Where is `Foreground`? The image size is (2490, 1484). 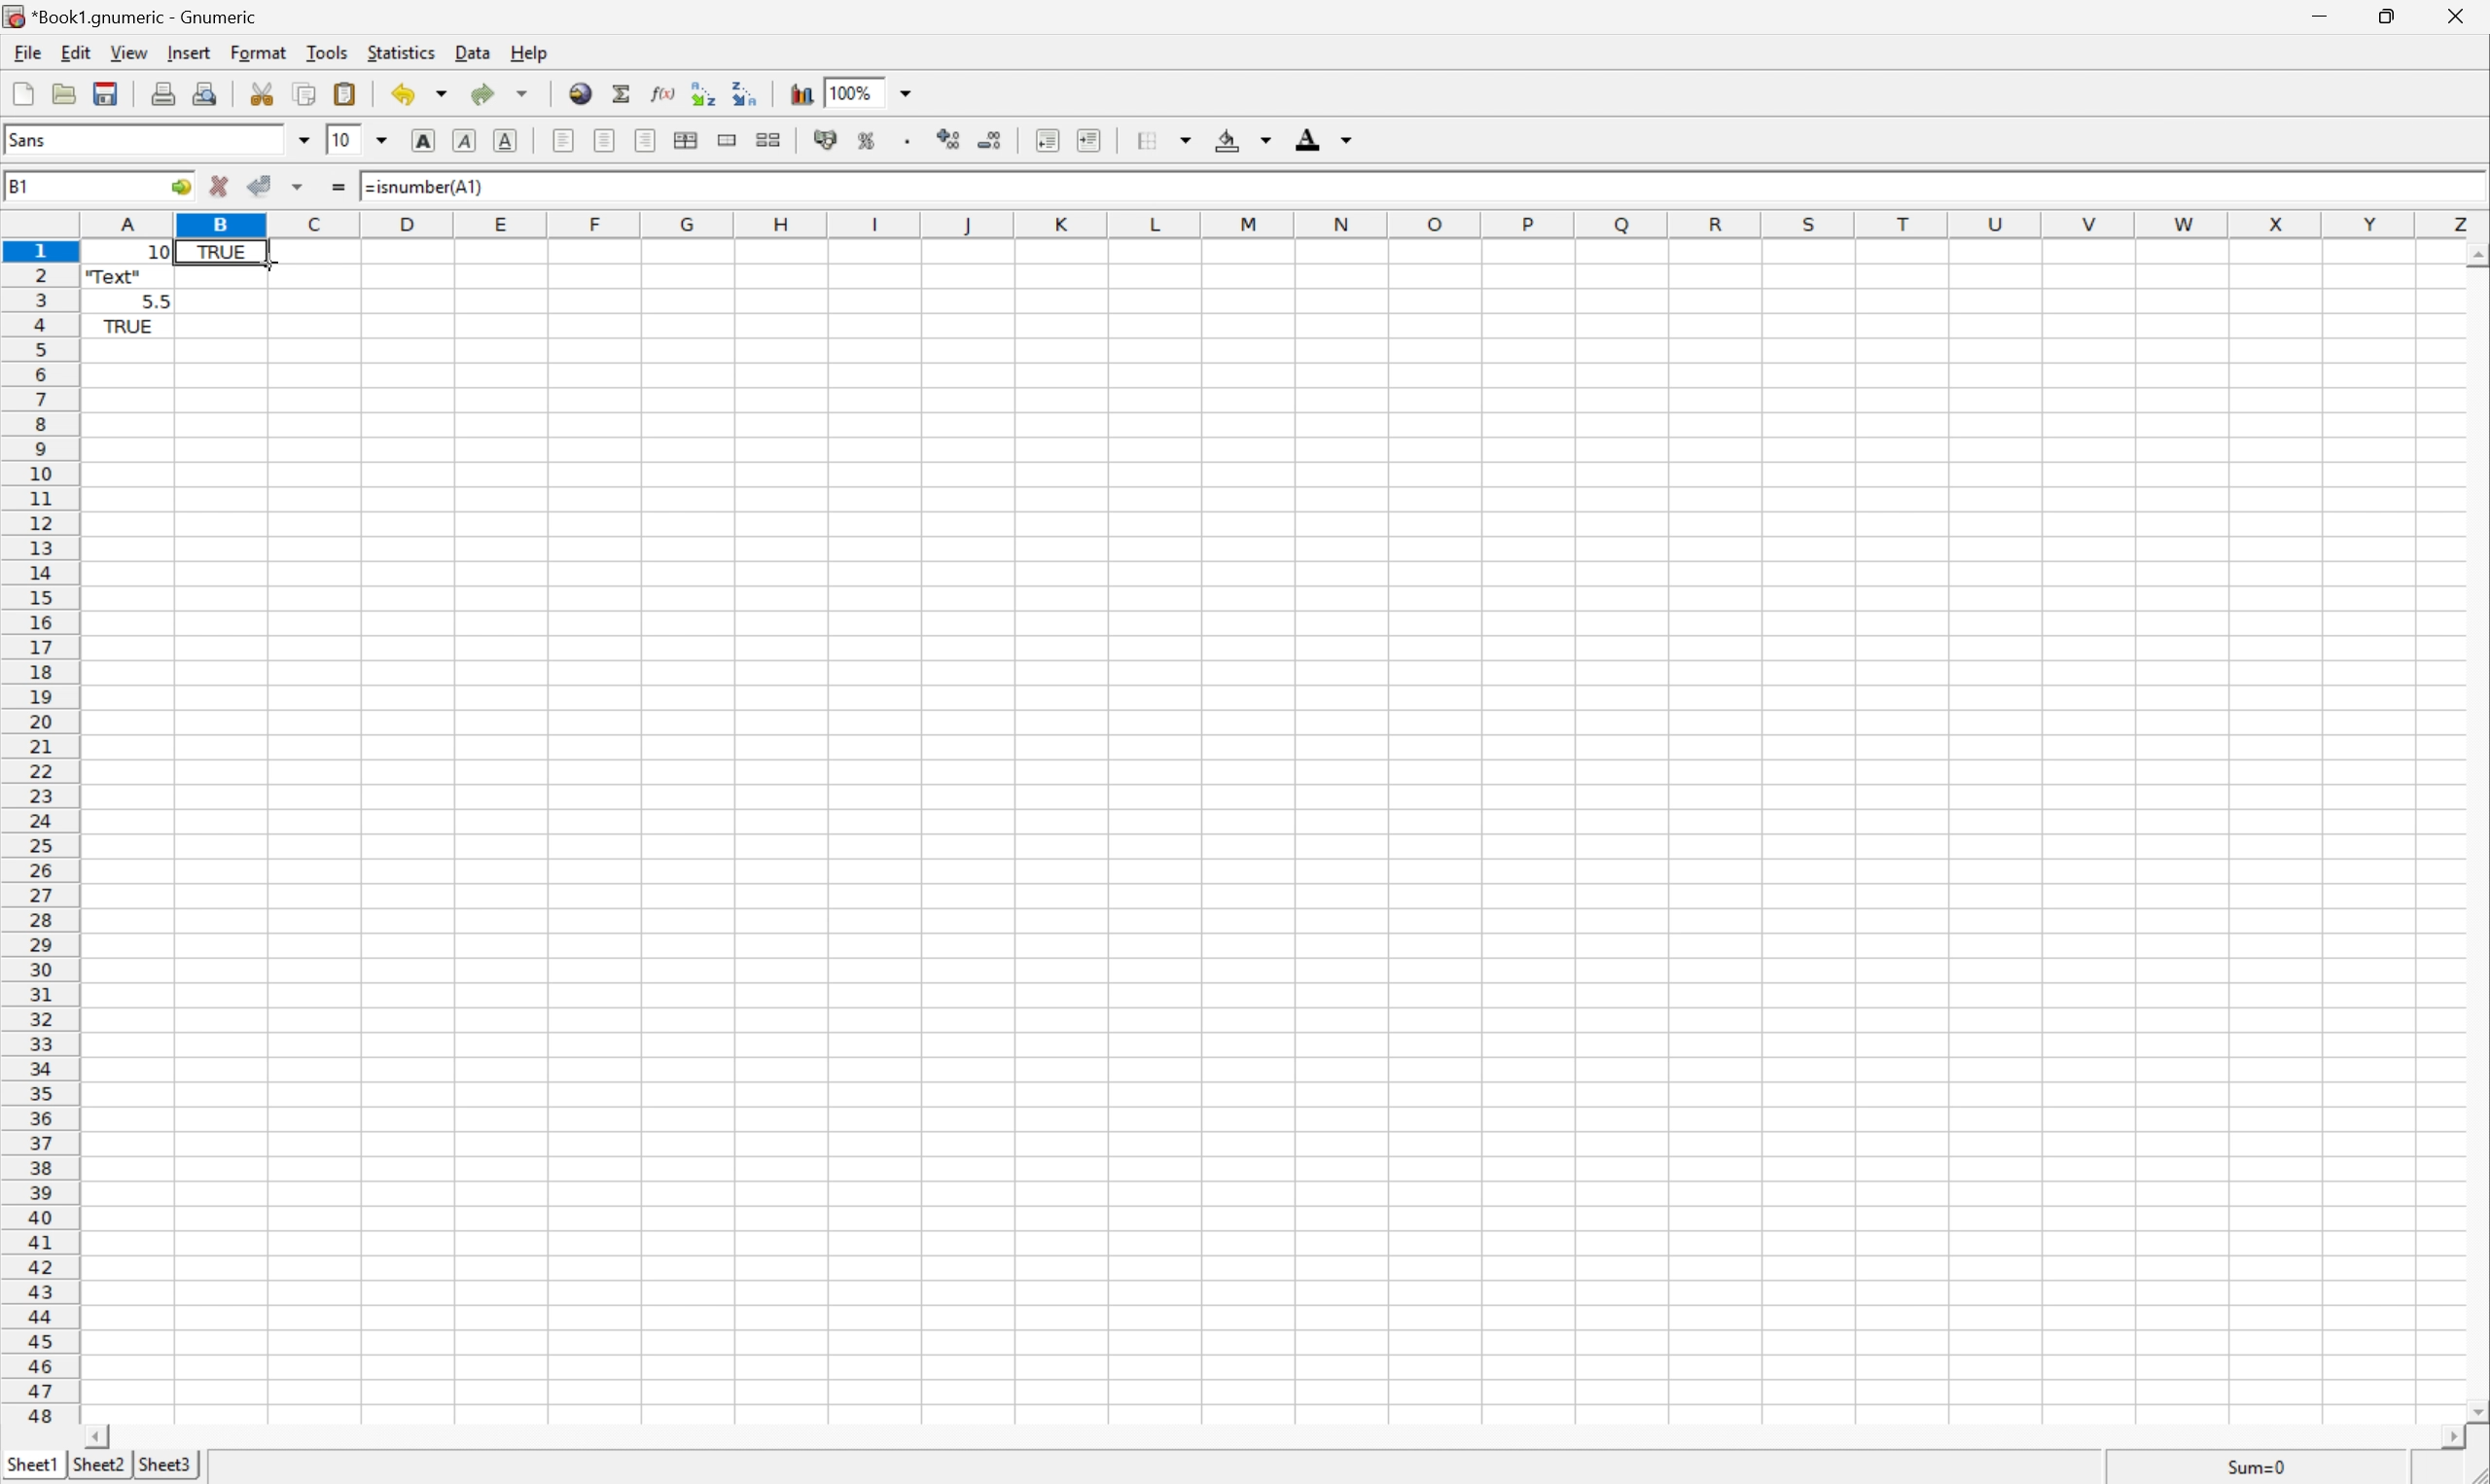
Foreground is located at coordinates (1328, 137).